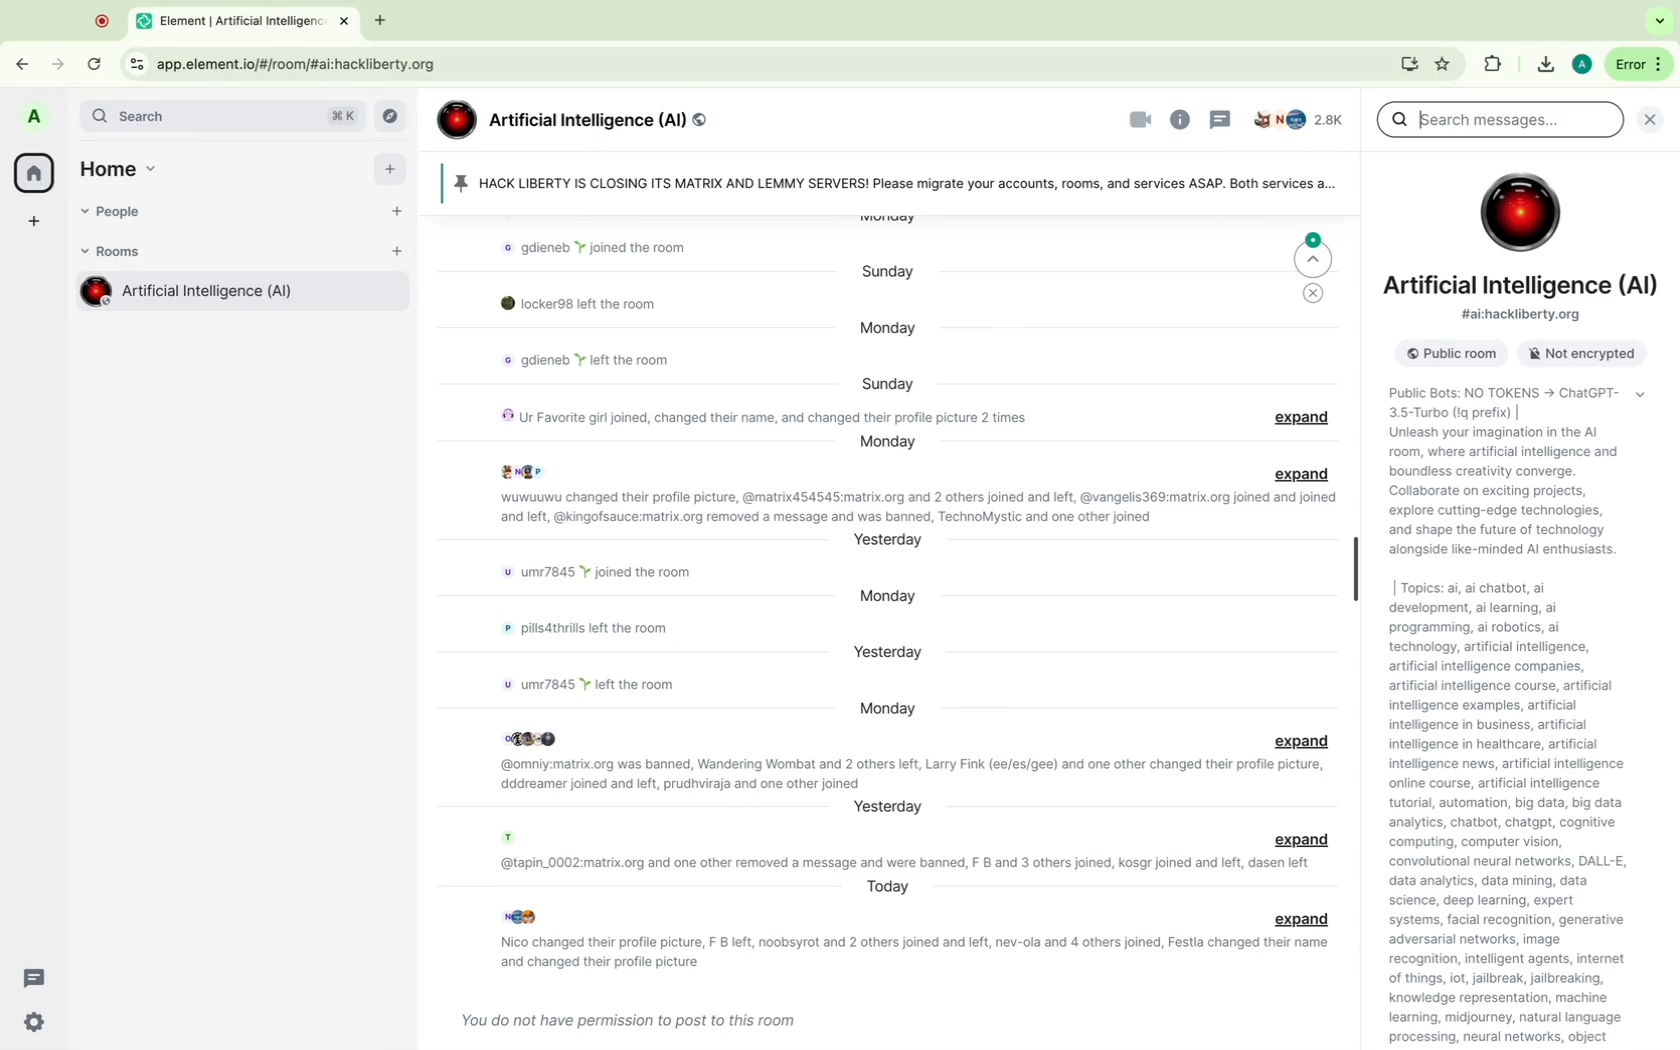  Describe the element at coordinates (886, 542) in the screenshot. I see `day` at that location.